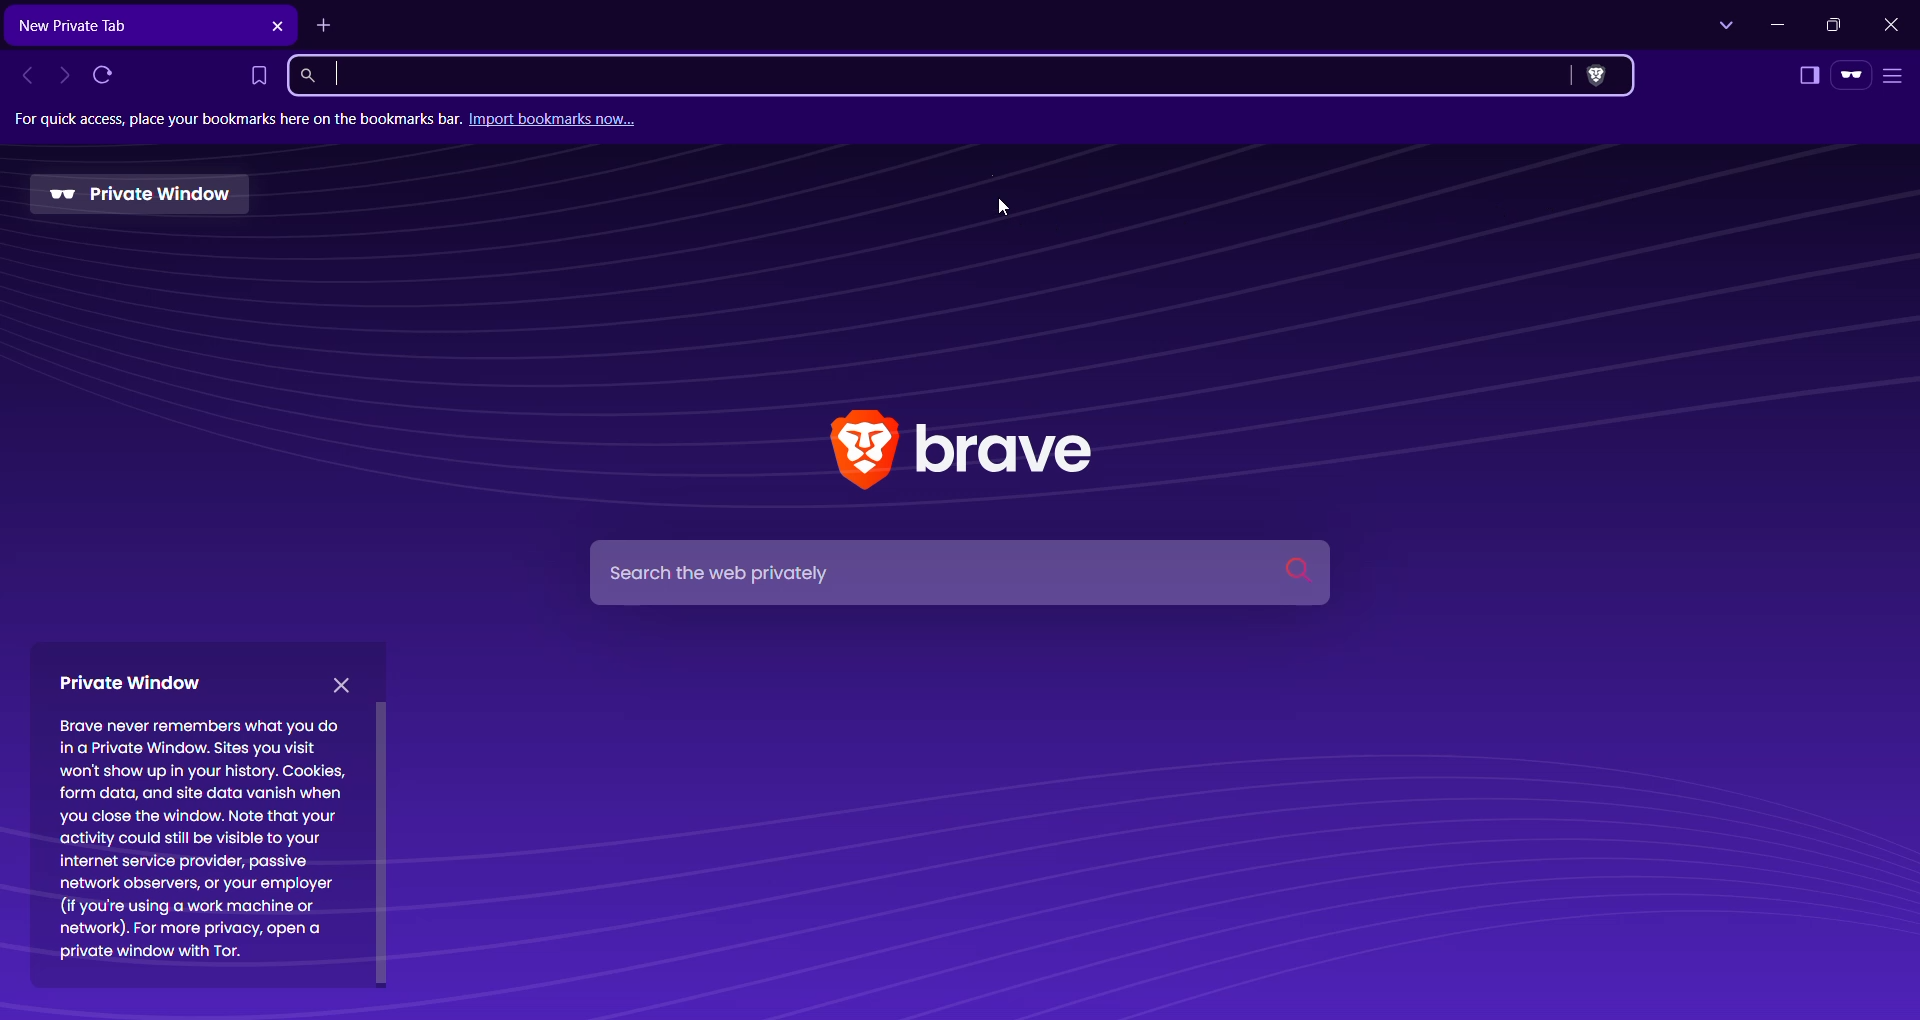 The width and height of the screenshot is (1920, 1020). I want to click on New Tab, so click(326, 25).